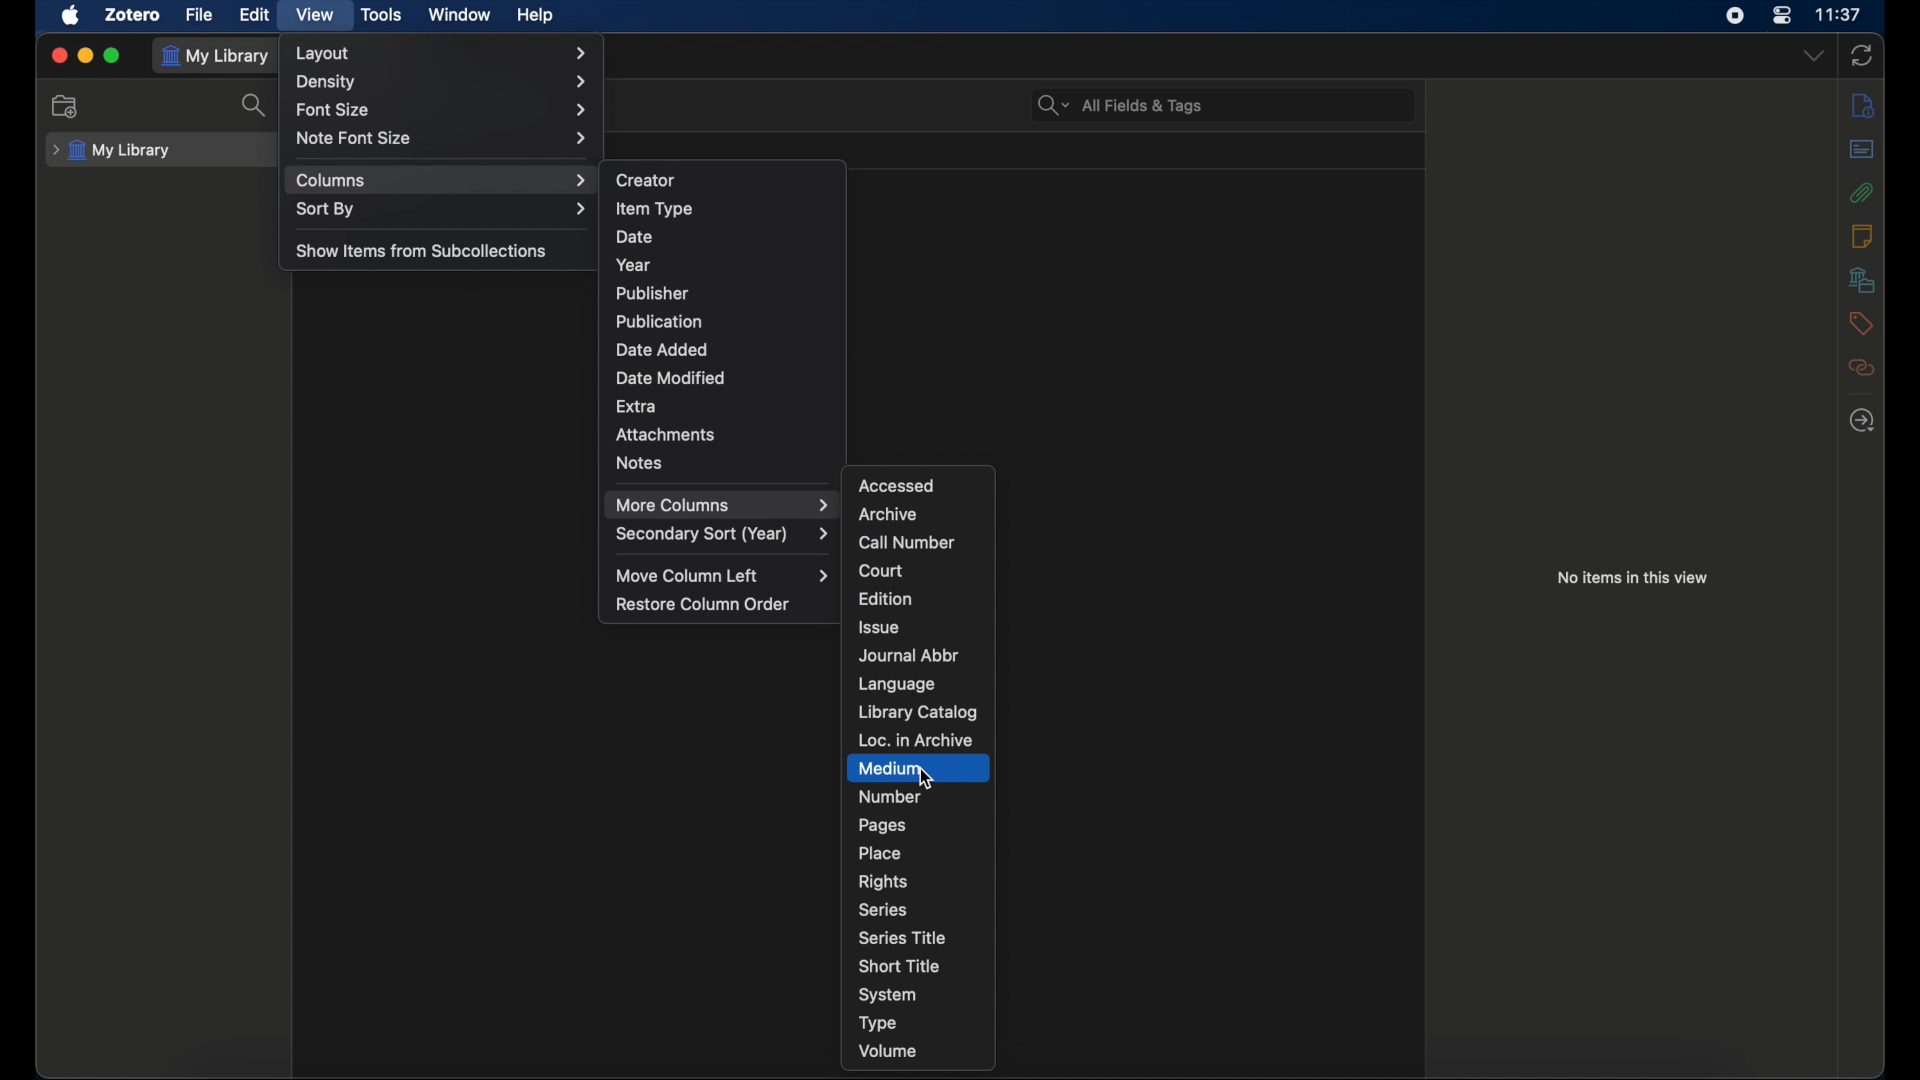 This screenshot has height=1080, width=1920. What do you see at coordinates (892, 796) in the screenshot?
I see `number` at bounding box center [892, 796].